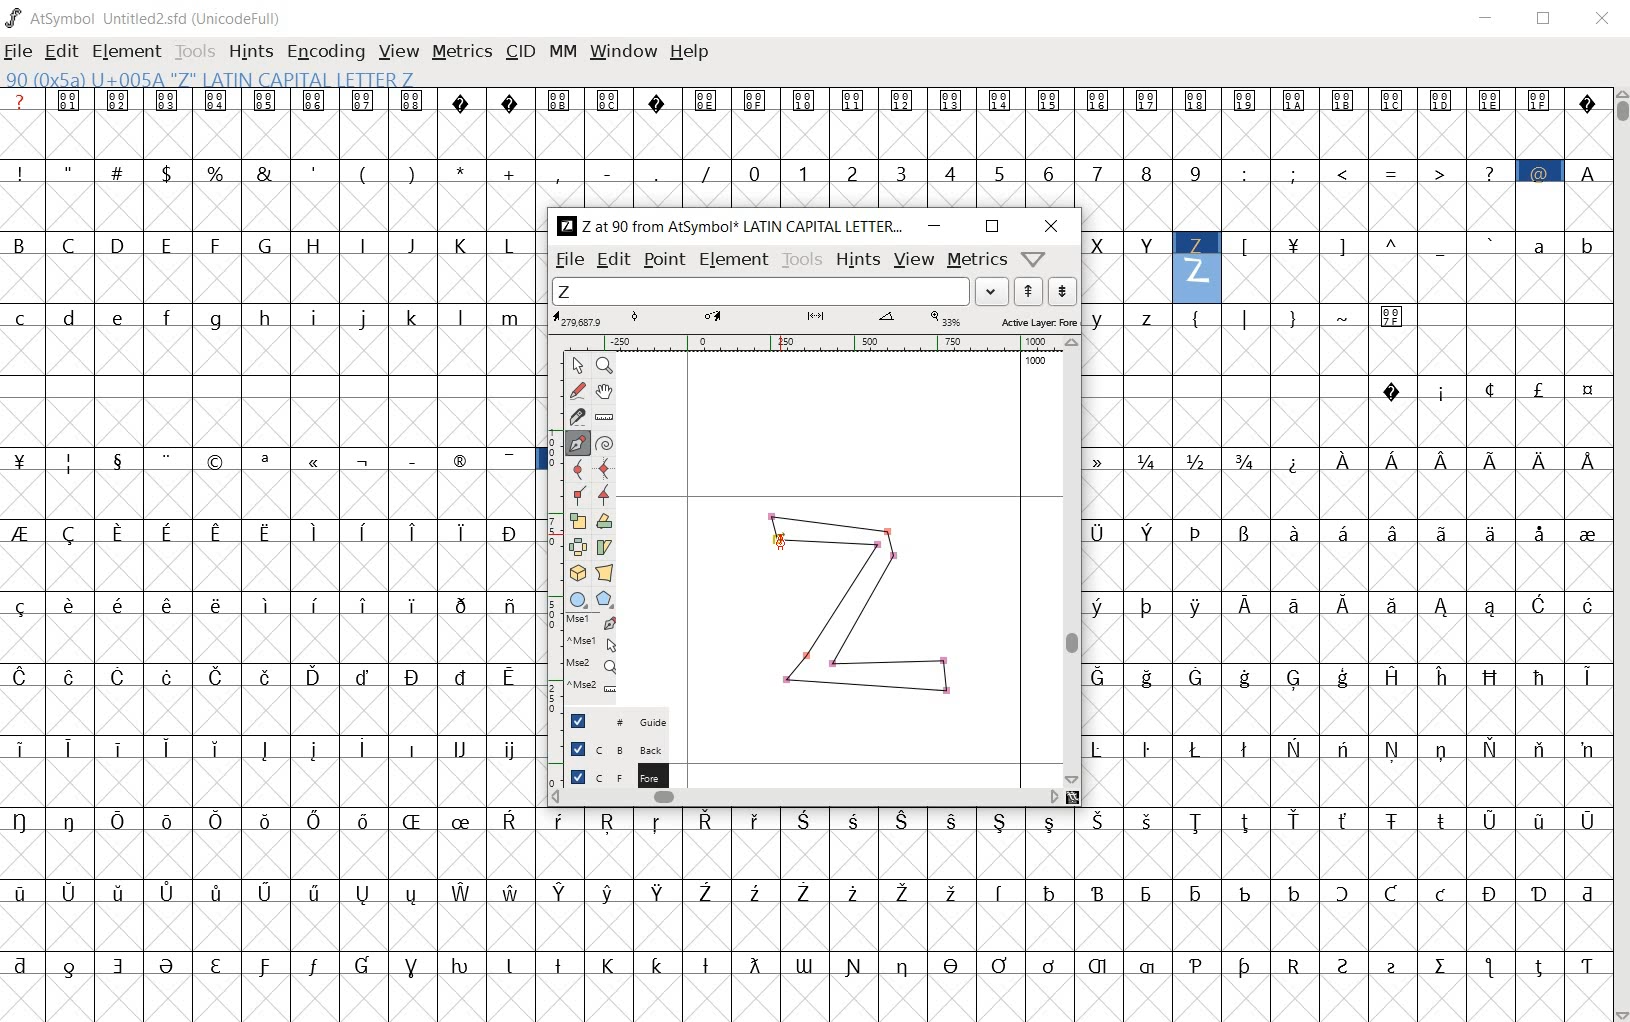 This screenshot has height=1022, width=1630. I want to click on glyph characters, so click(1074, 915).